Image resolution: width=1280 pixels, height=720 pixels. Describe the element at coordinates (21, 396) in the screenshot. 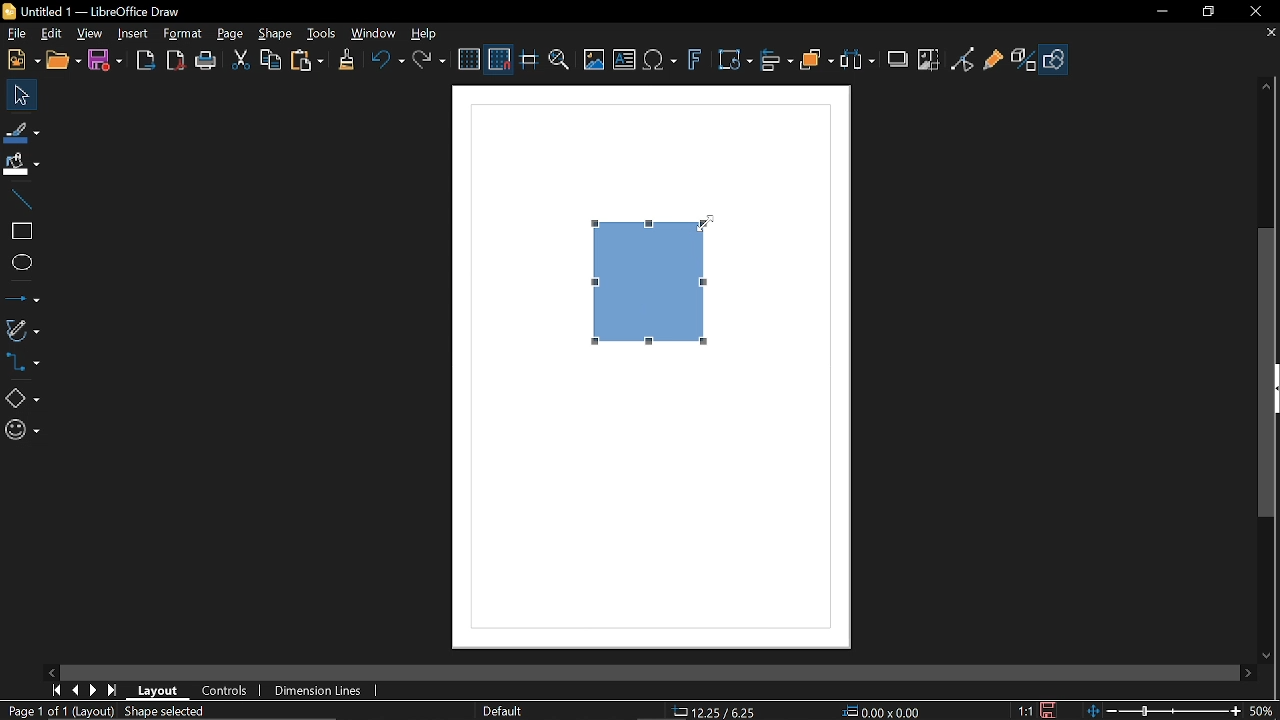

I see `Basic shapes` at that location.